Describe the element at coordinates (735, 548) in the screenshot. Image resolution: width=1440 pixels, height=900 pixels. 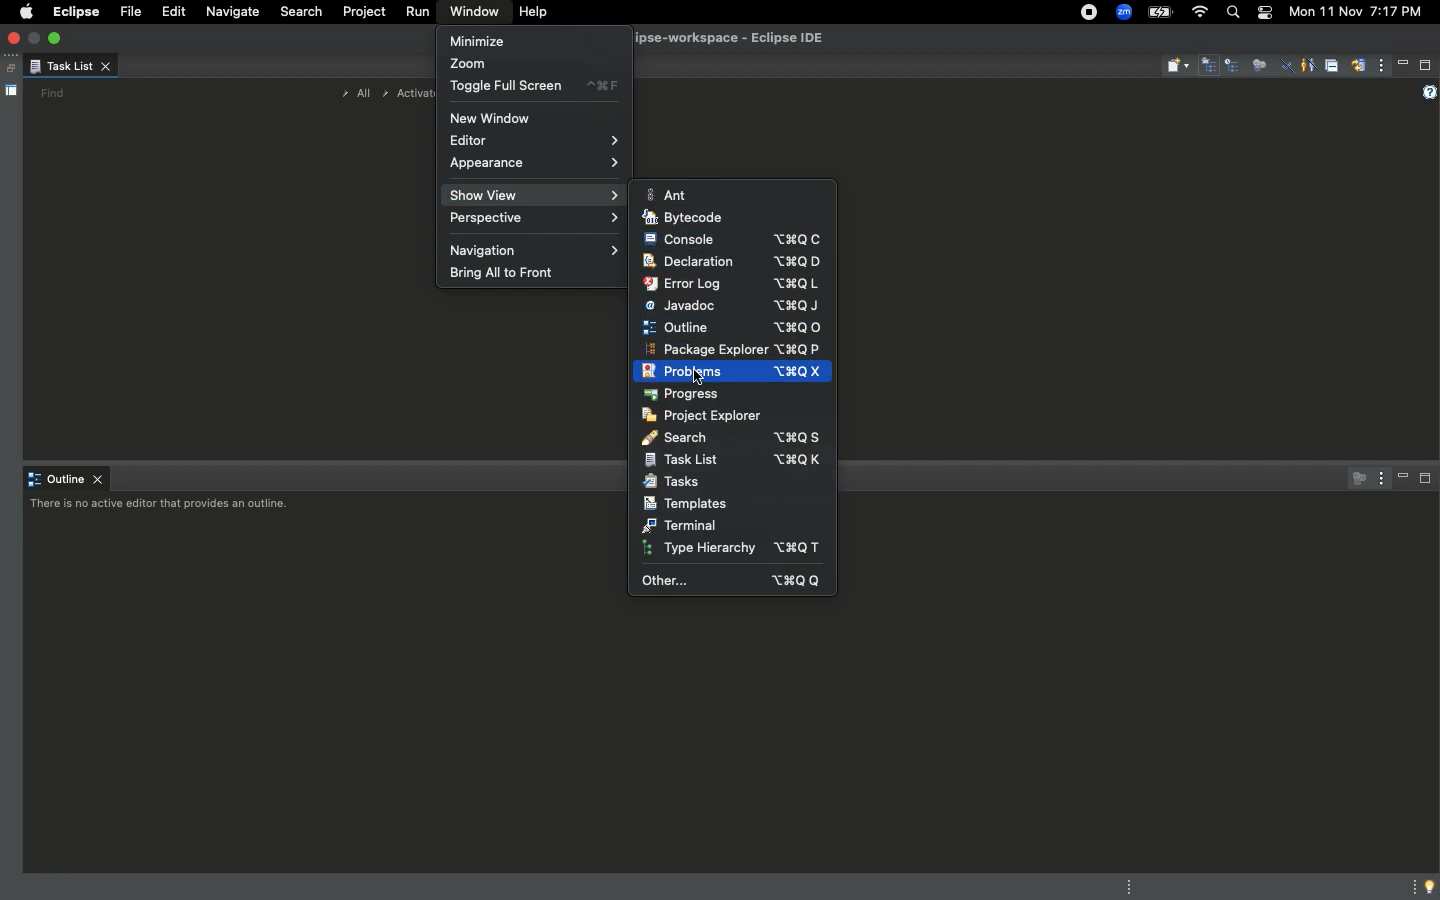
I see `Type hierarchy` at that location.